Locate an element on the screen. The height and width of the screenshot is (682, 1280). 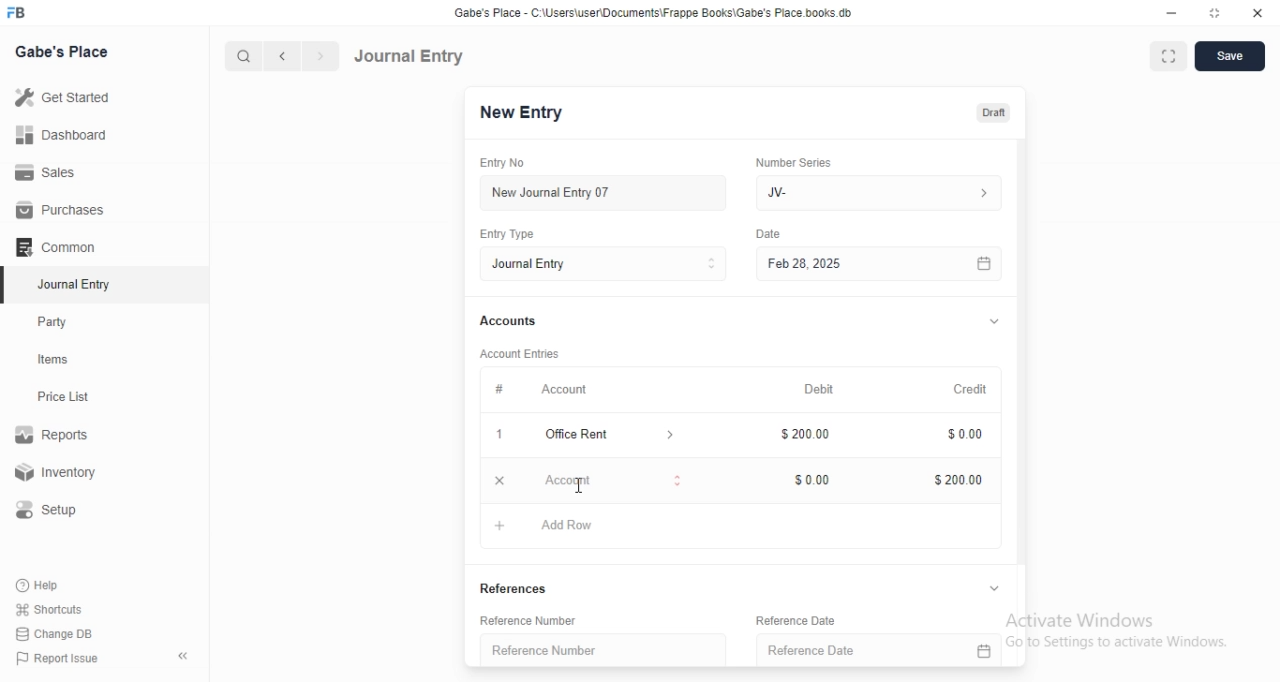
Journal Entry is located at coordinates (409, 56).